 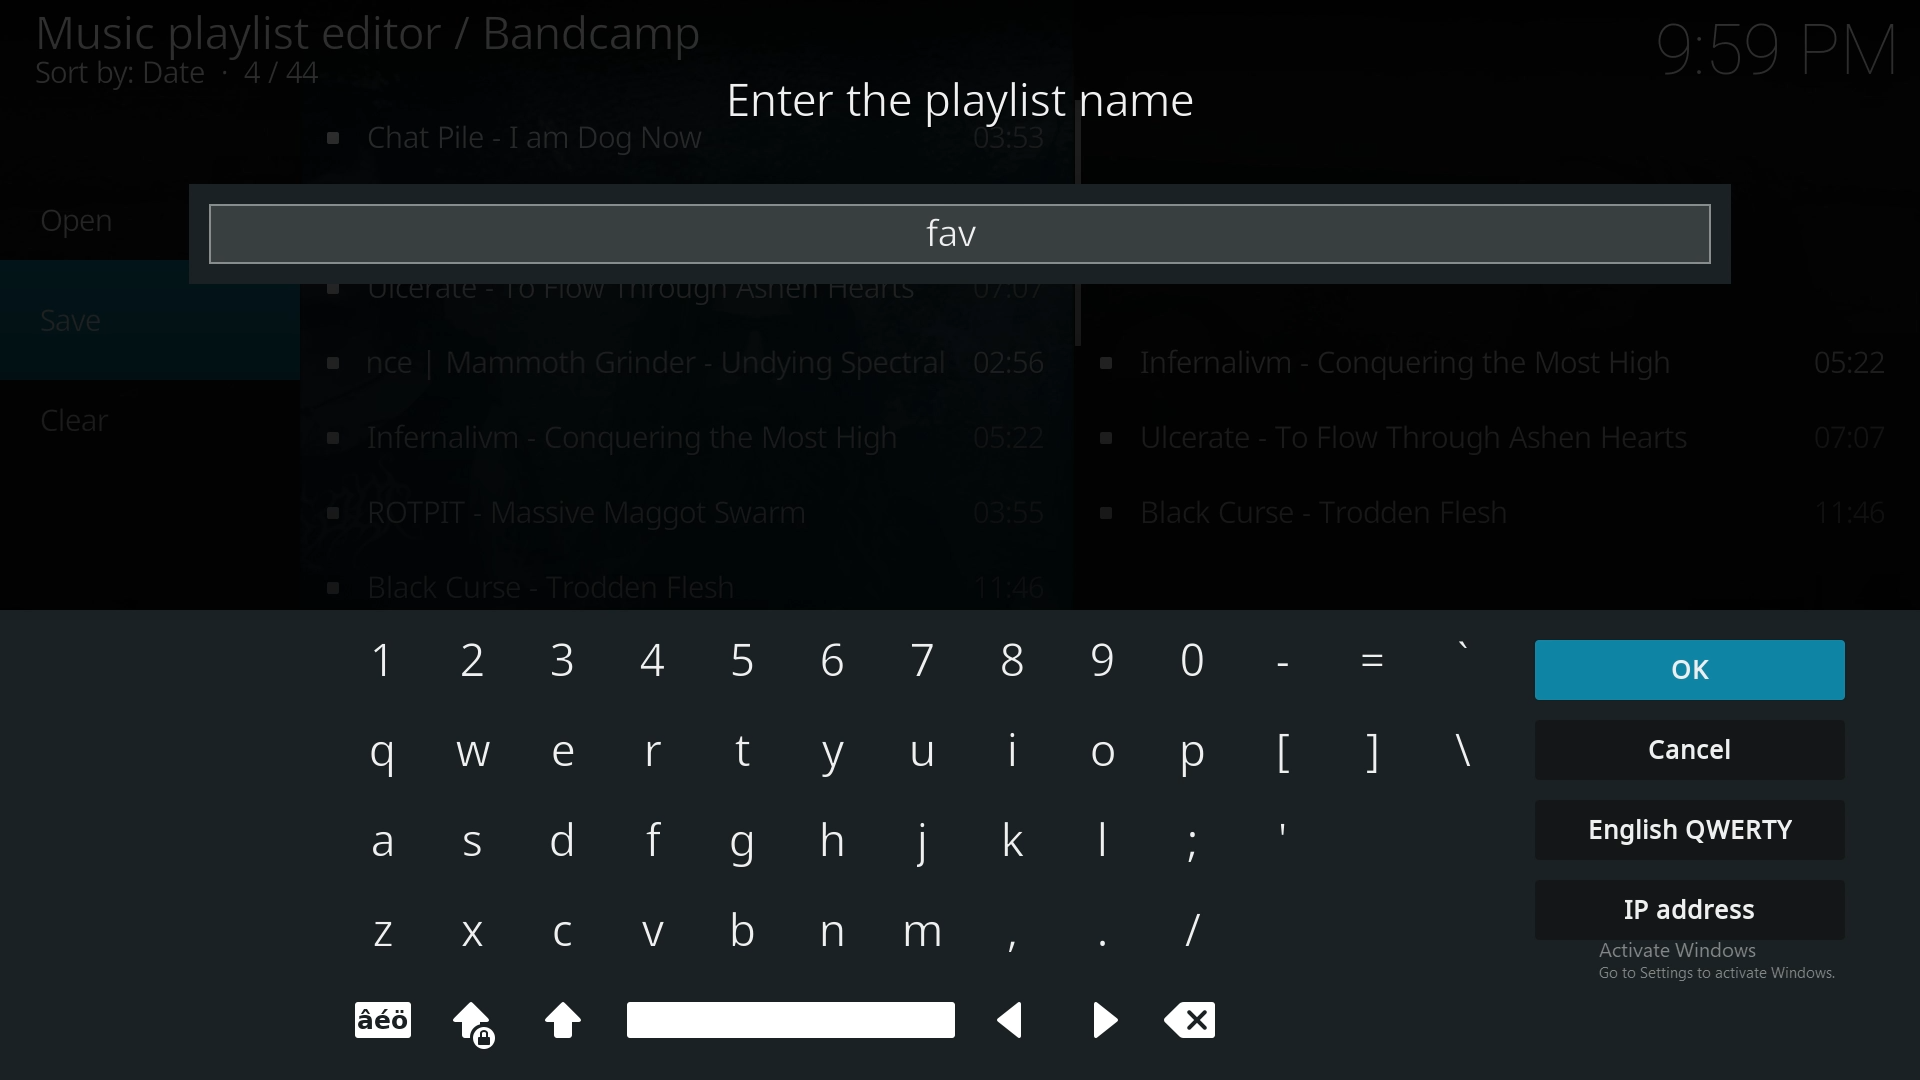 I want to click on keyboard input, so click(x=387, y=841).